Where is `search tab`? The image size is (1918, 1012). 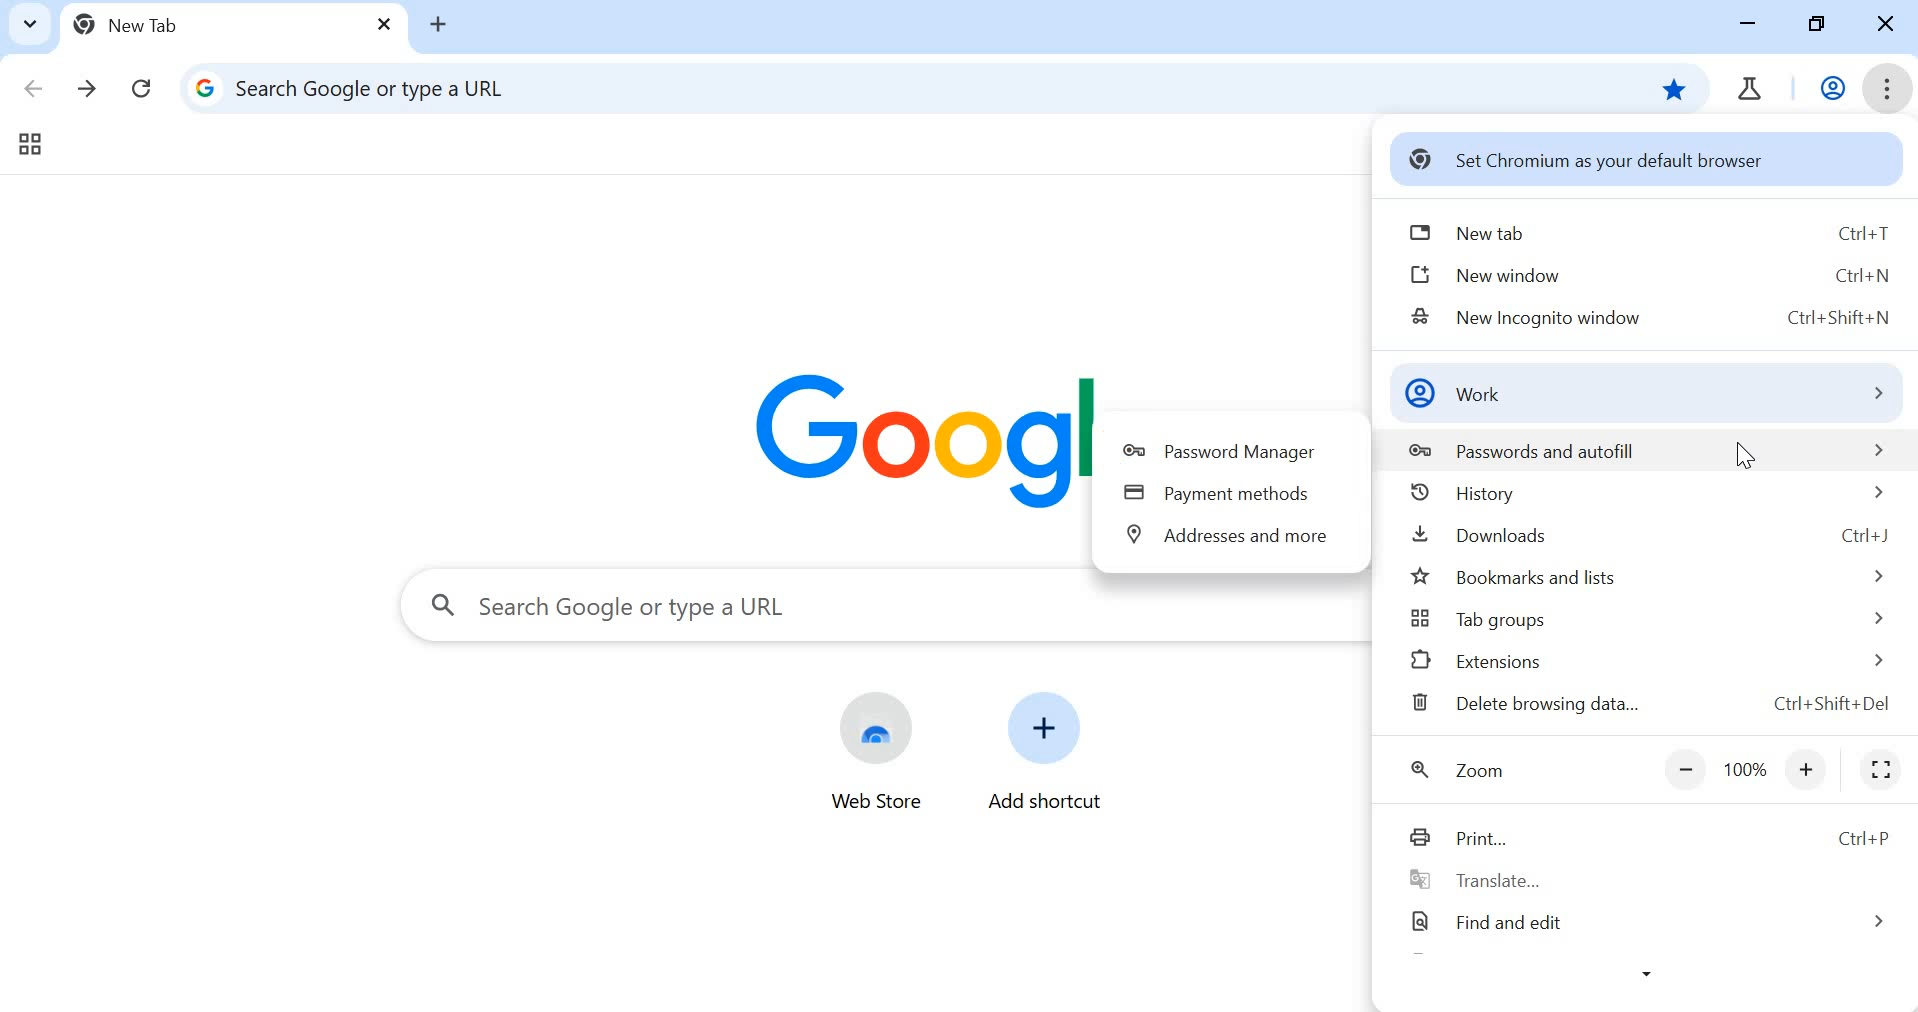
search tab is located at coordinates (876, 609).